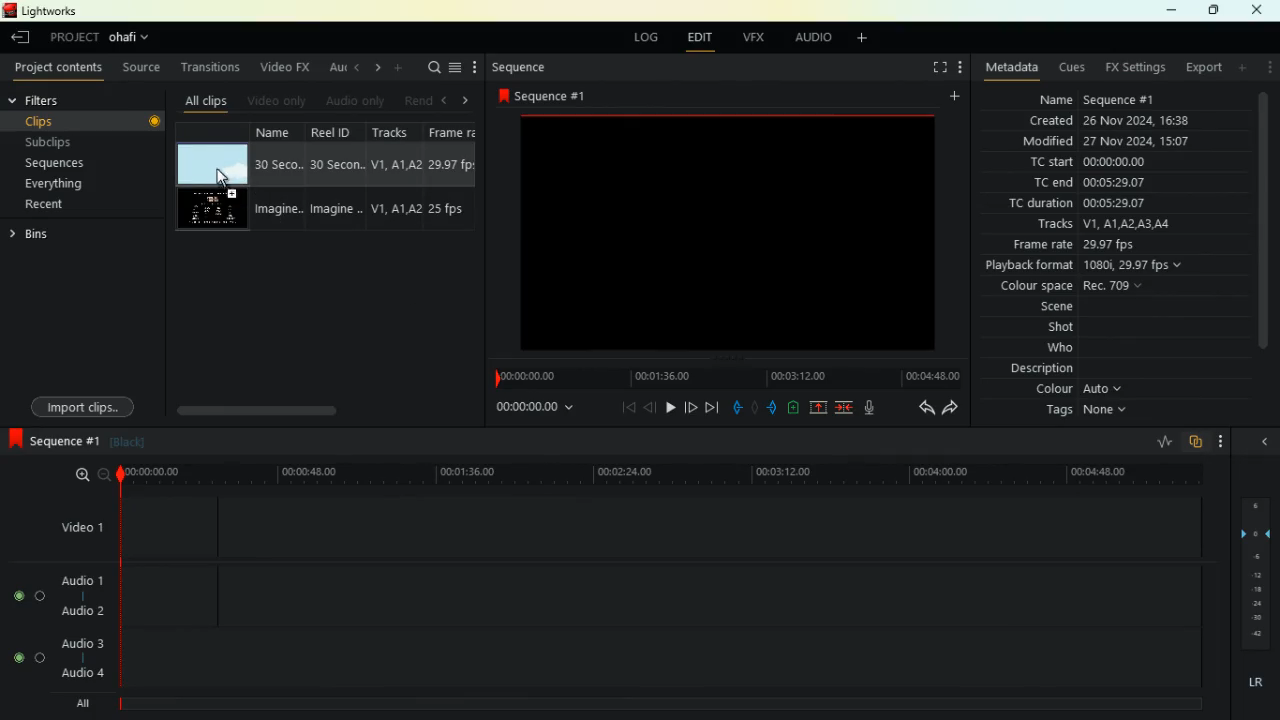 This screenshot has width=1280, height=720. What do you see at coordinates (1263, 441) in the screenshot?
I see `close` at bounding box center [1263, 441].